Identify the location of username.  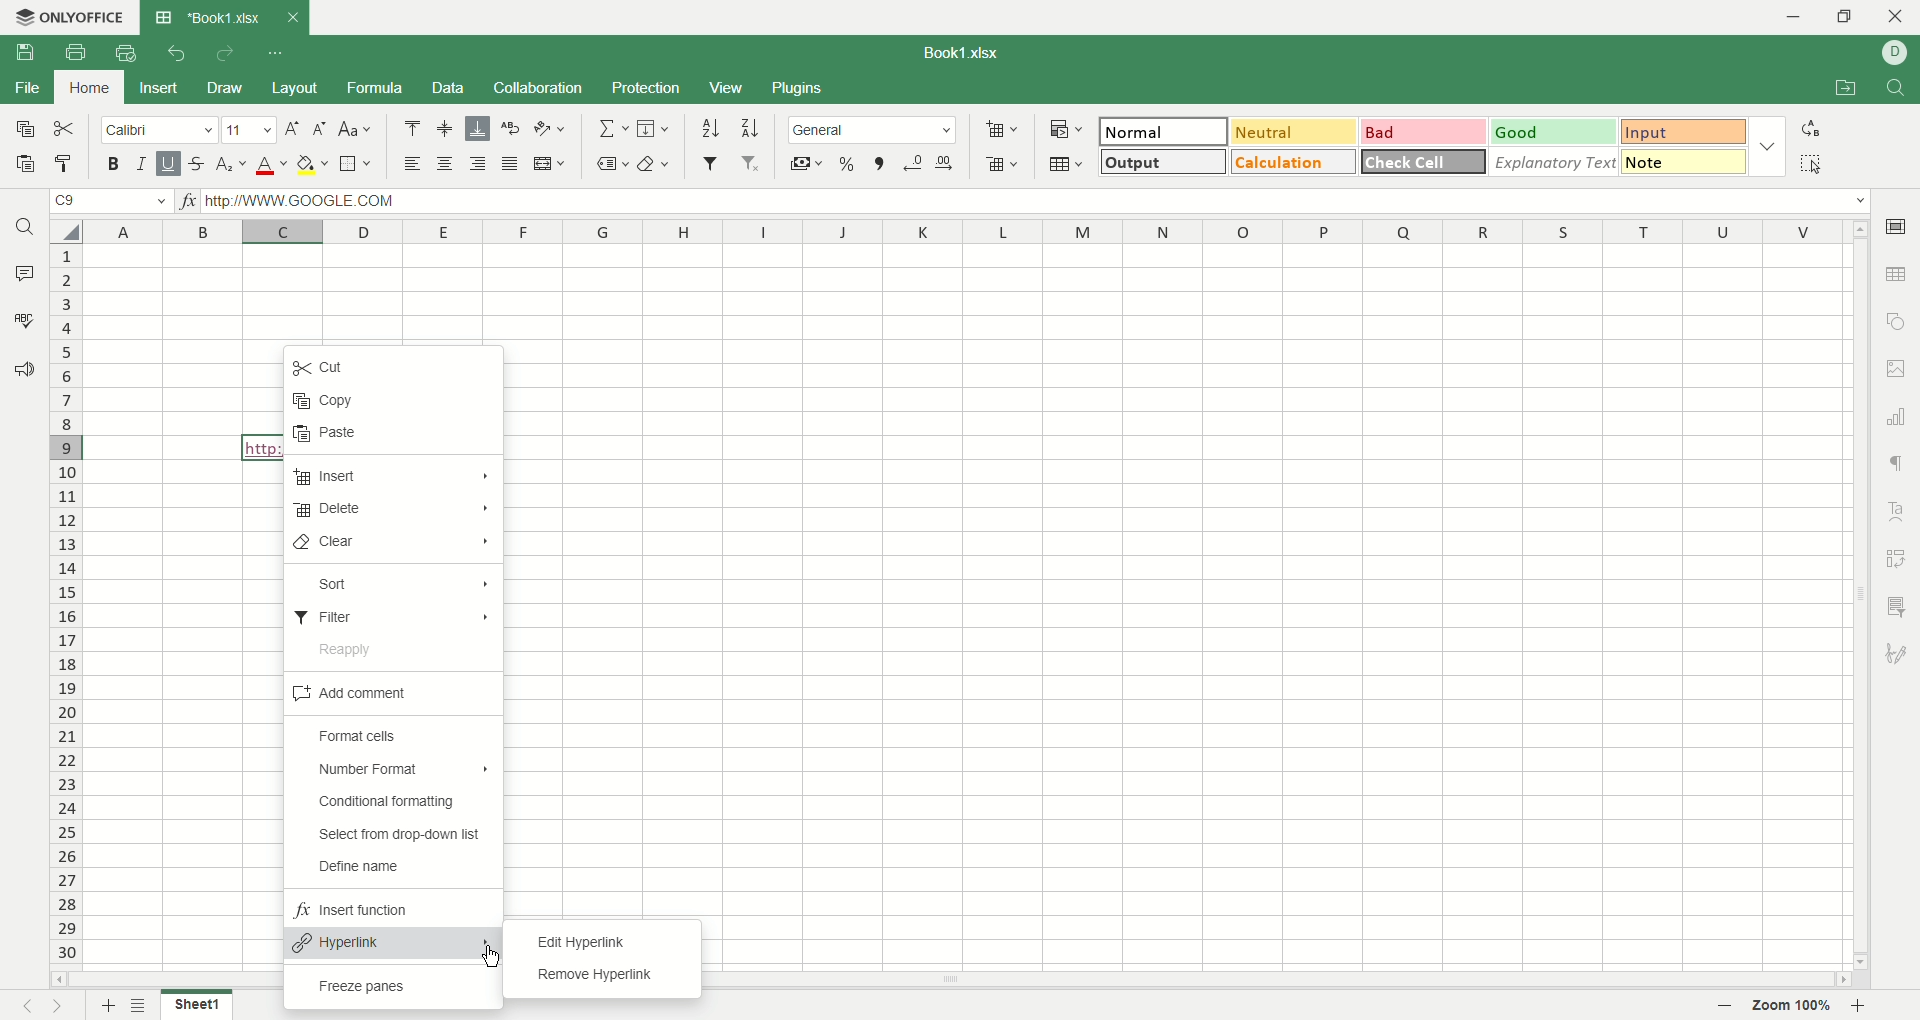
(1896, 52).